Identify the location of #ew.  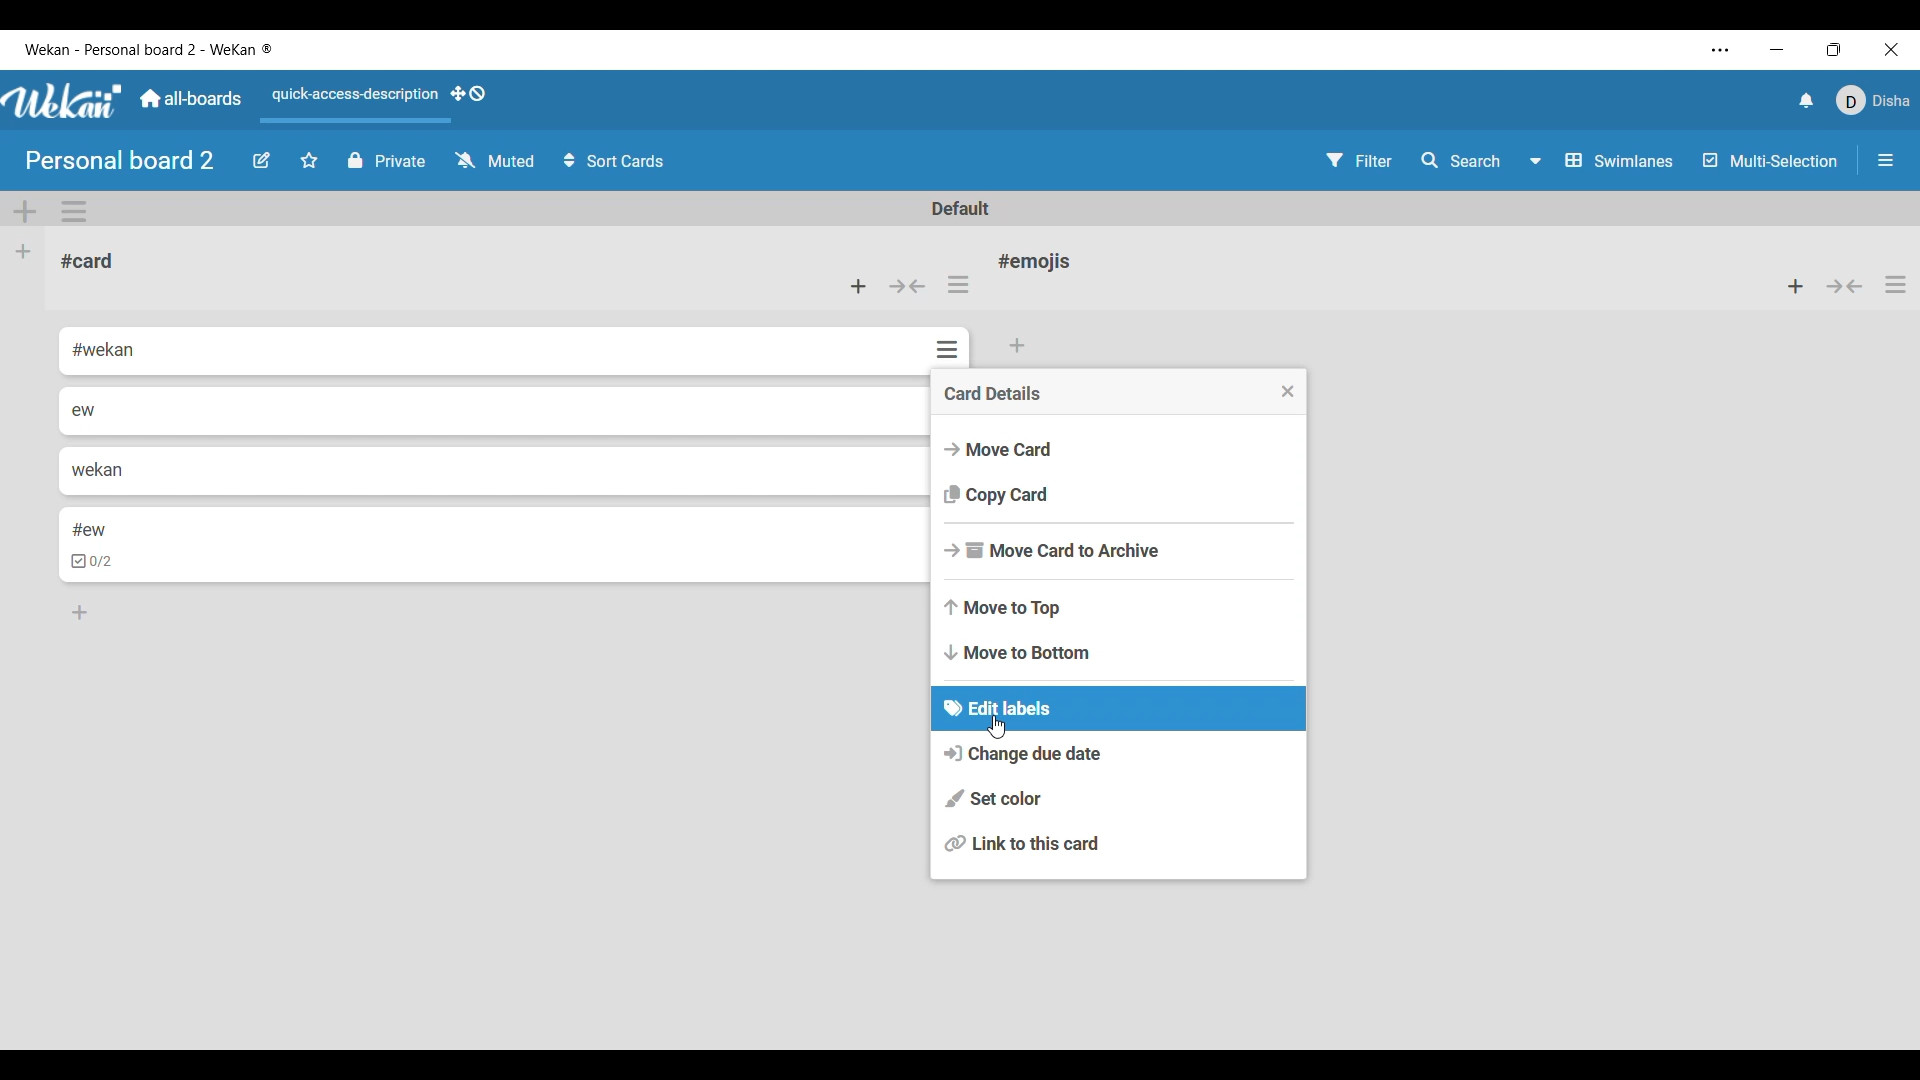
(90, 528).